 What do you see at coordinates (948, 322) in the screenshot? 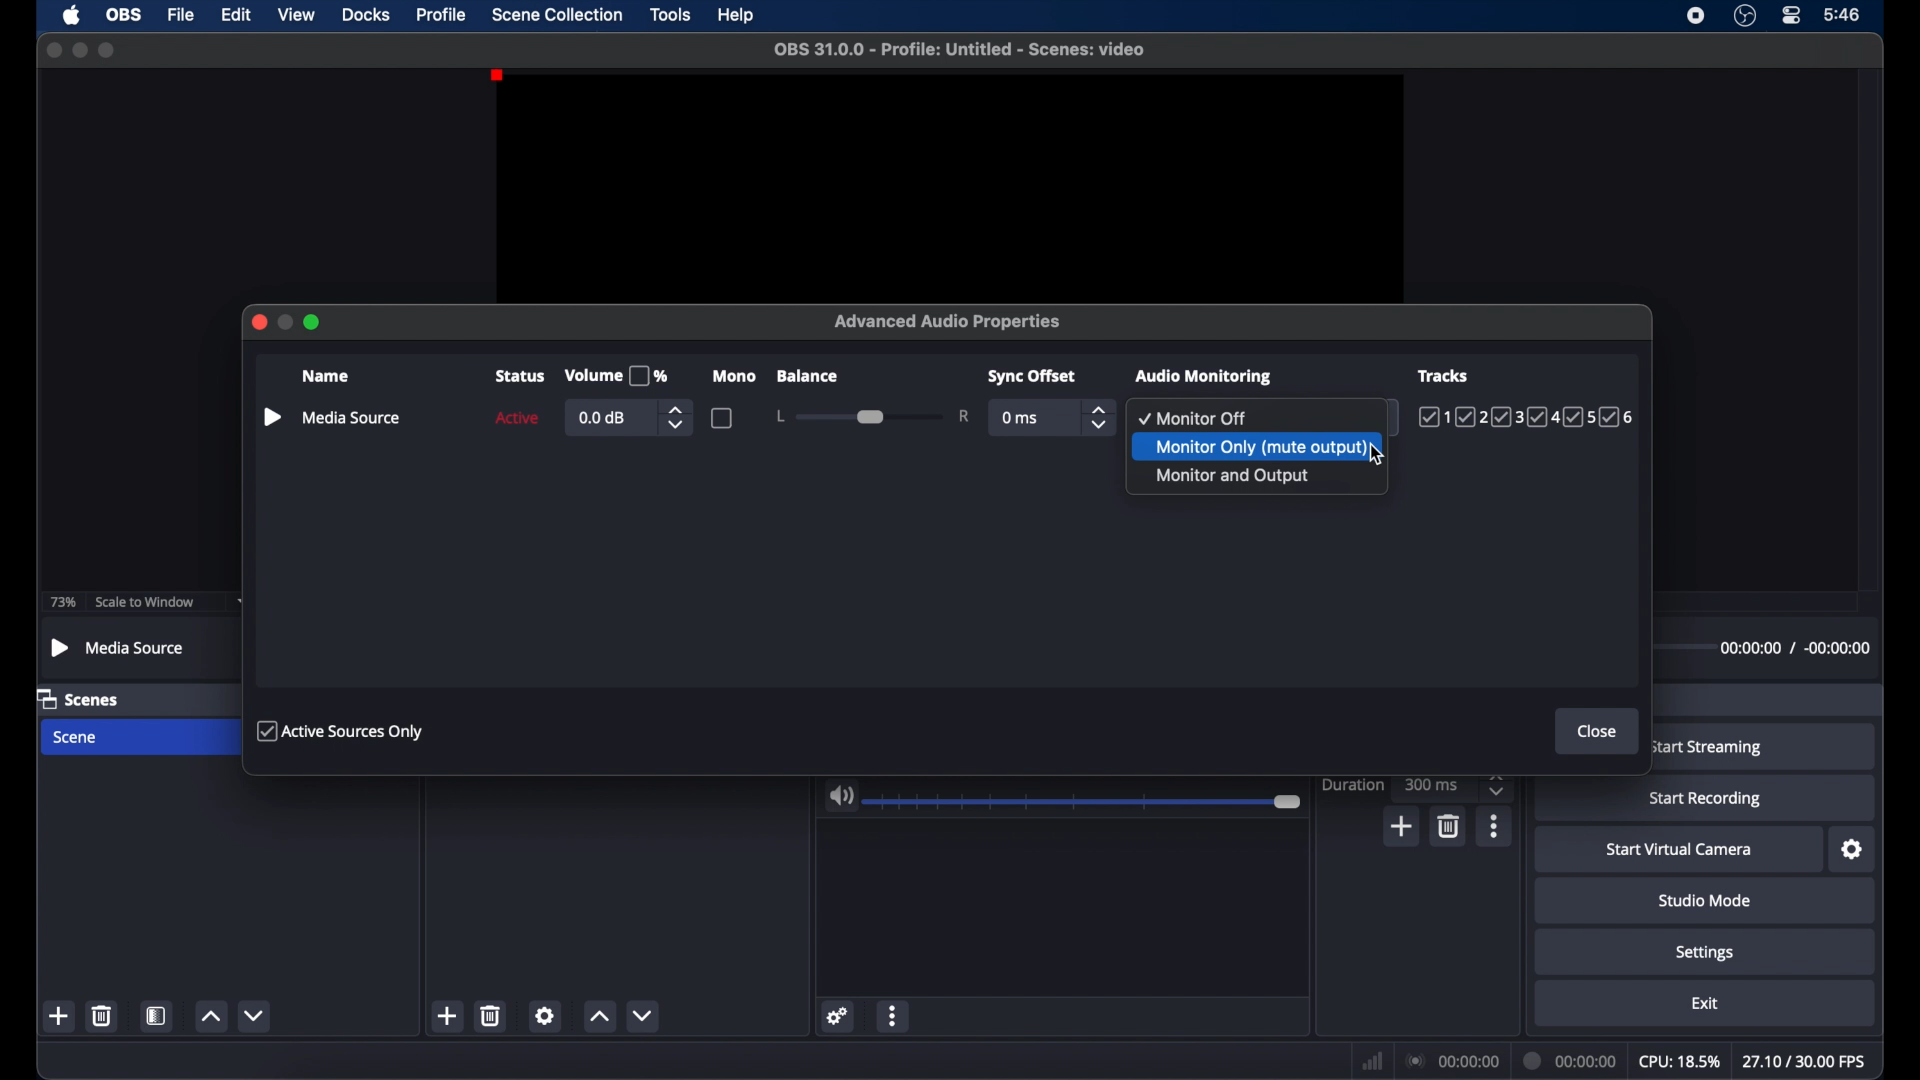
I see `advanced audio properties` at bounding box center [948, 322].